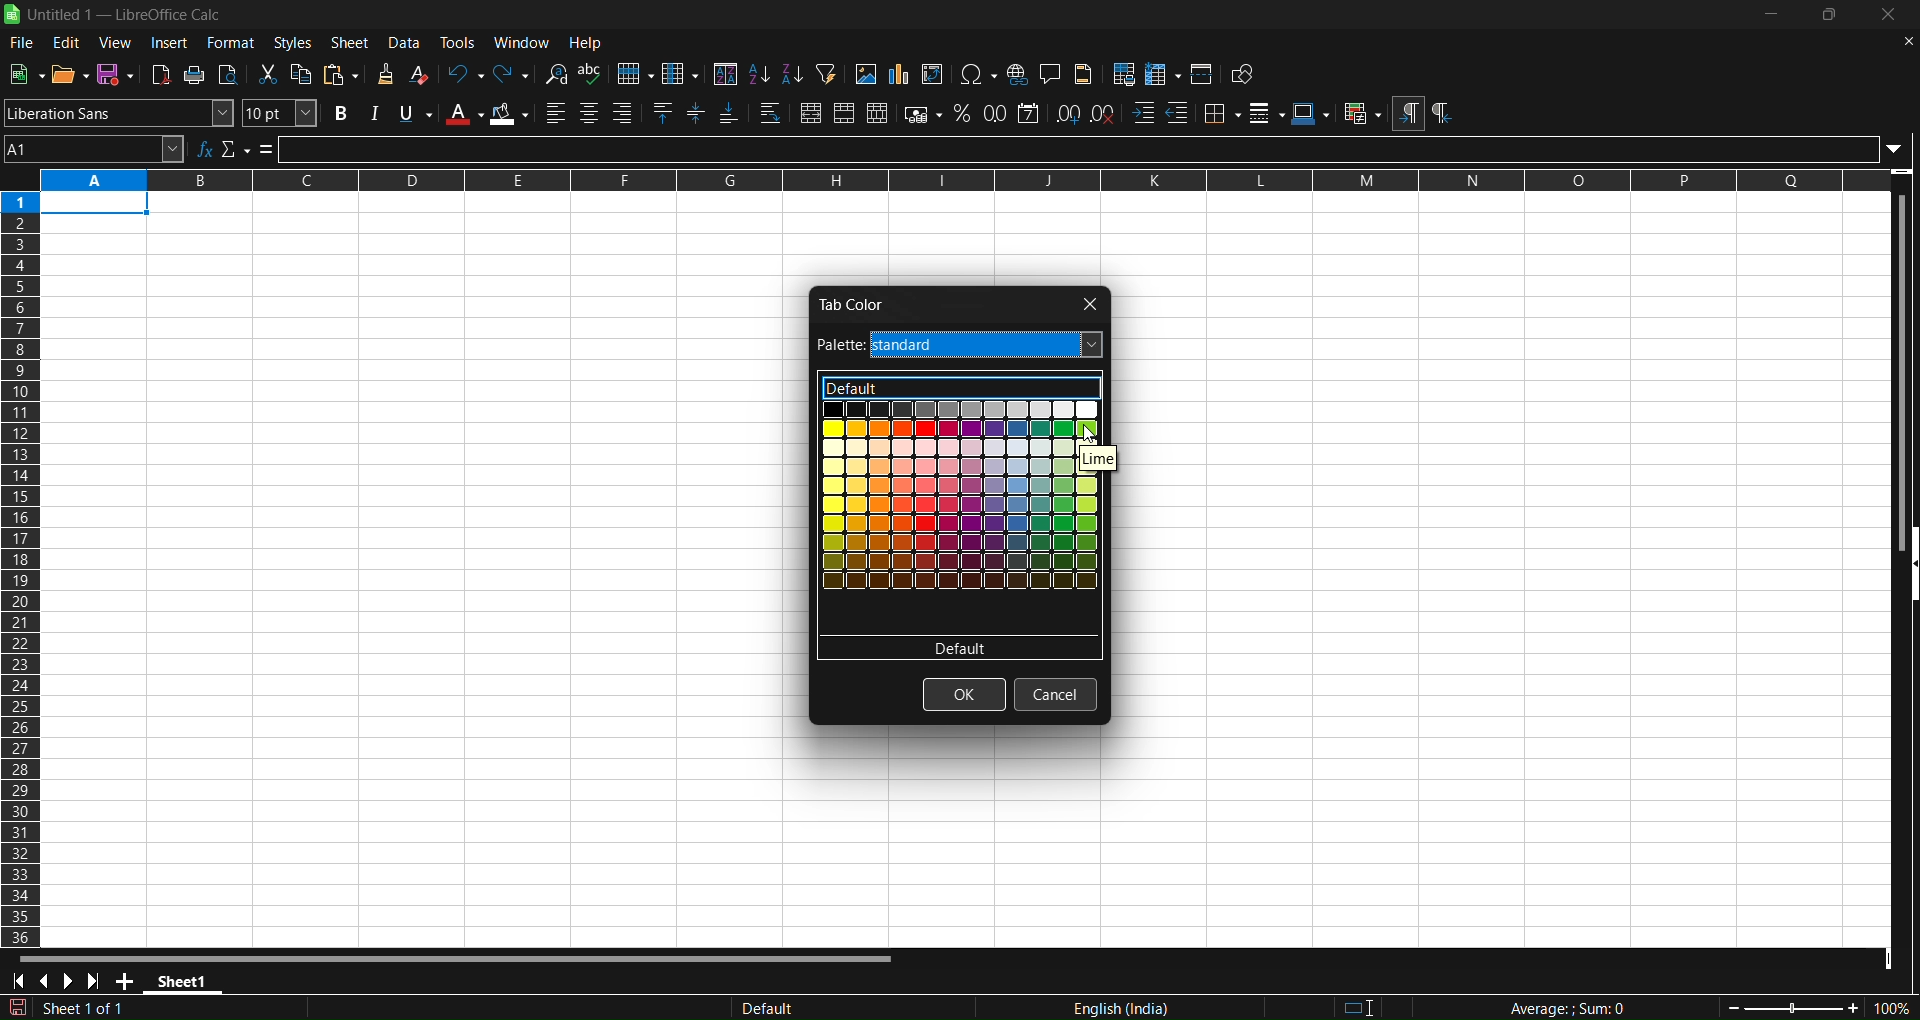 This screenshot has height=1020, width=1920. What do you see at coordinates (626, 114) in the screenshot?
I see `align right` at bounding box center [626, 114].